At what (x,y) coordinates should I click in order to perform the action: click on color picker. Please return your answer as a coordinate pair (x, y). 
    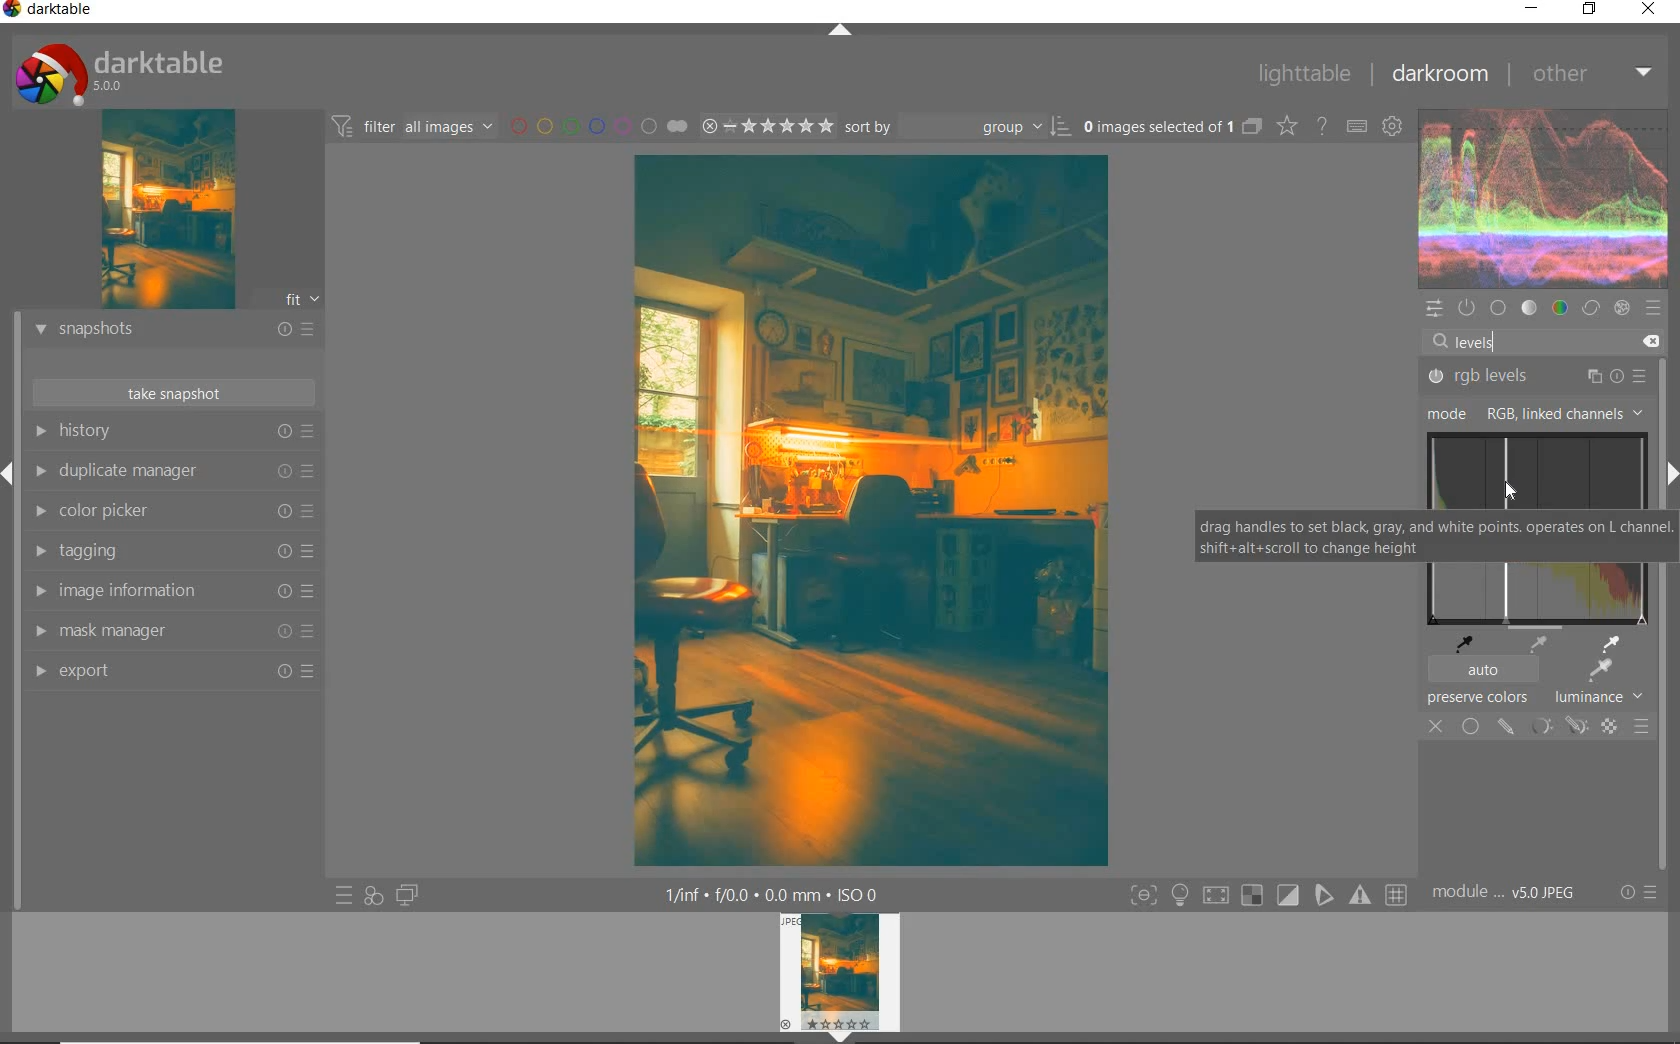
    Looking at the image, I should click on (170, 510).